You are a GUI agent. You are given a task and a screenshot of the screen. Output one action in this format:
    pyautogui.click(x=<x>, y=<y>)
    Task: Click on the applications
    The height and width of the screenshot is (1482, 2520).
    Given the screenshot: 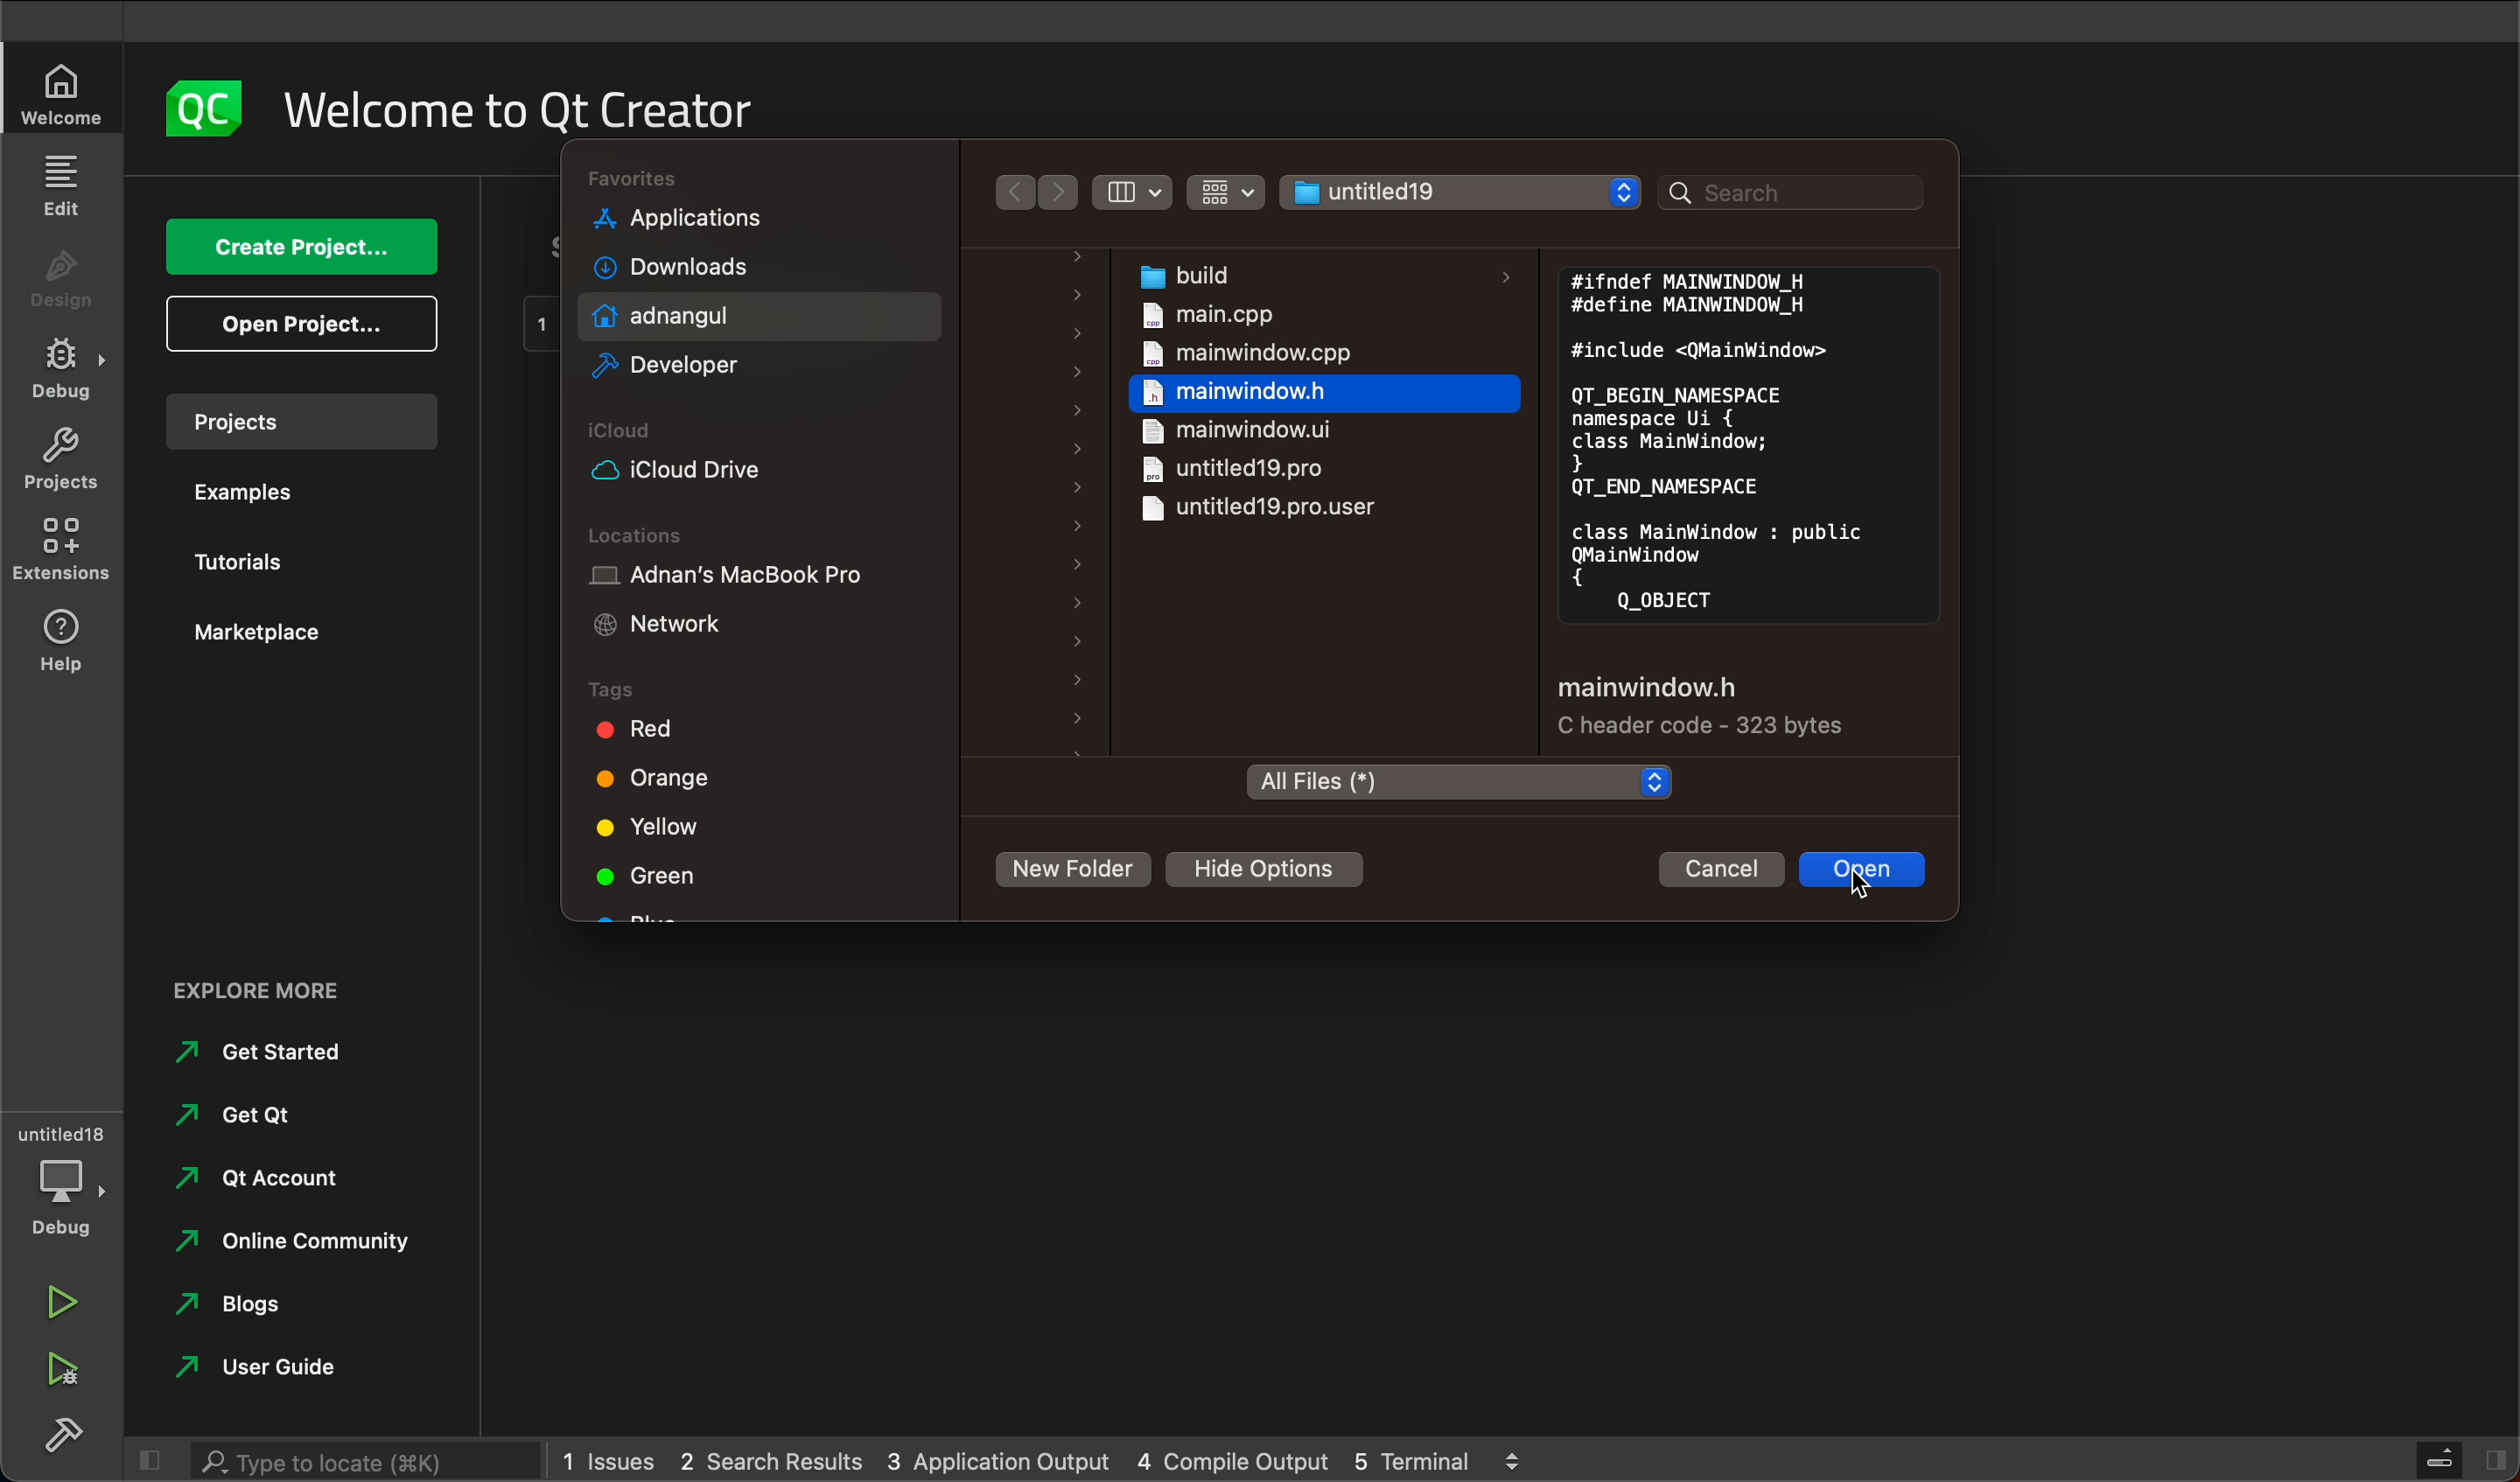 What is the action you would take?
    pyautogui.click(x=714, y=224)
    